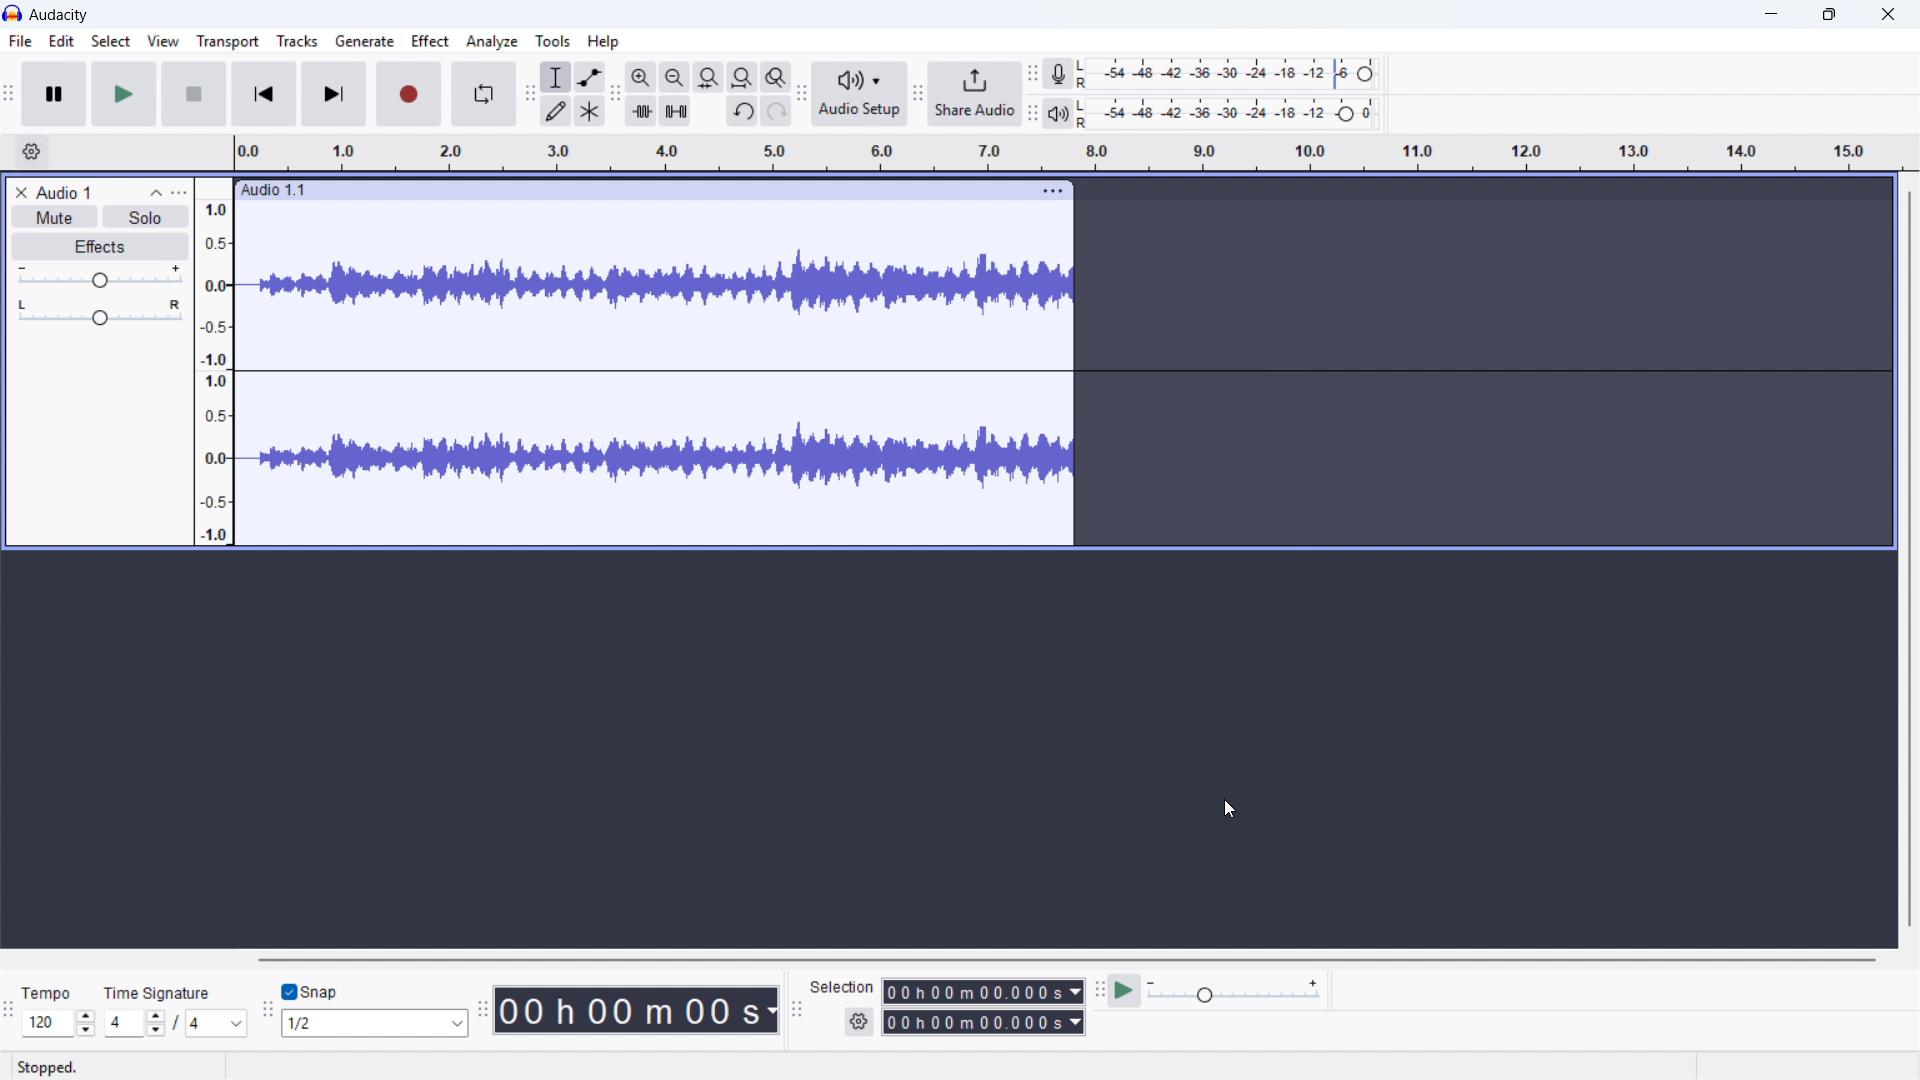 This screenshot has width=1920, height=1080. What do you see at coordinates (52, 993) in the screenshot?
I see `tempo` at bounding box center [52, 993].